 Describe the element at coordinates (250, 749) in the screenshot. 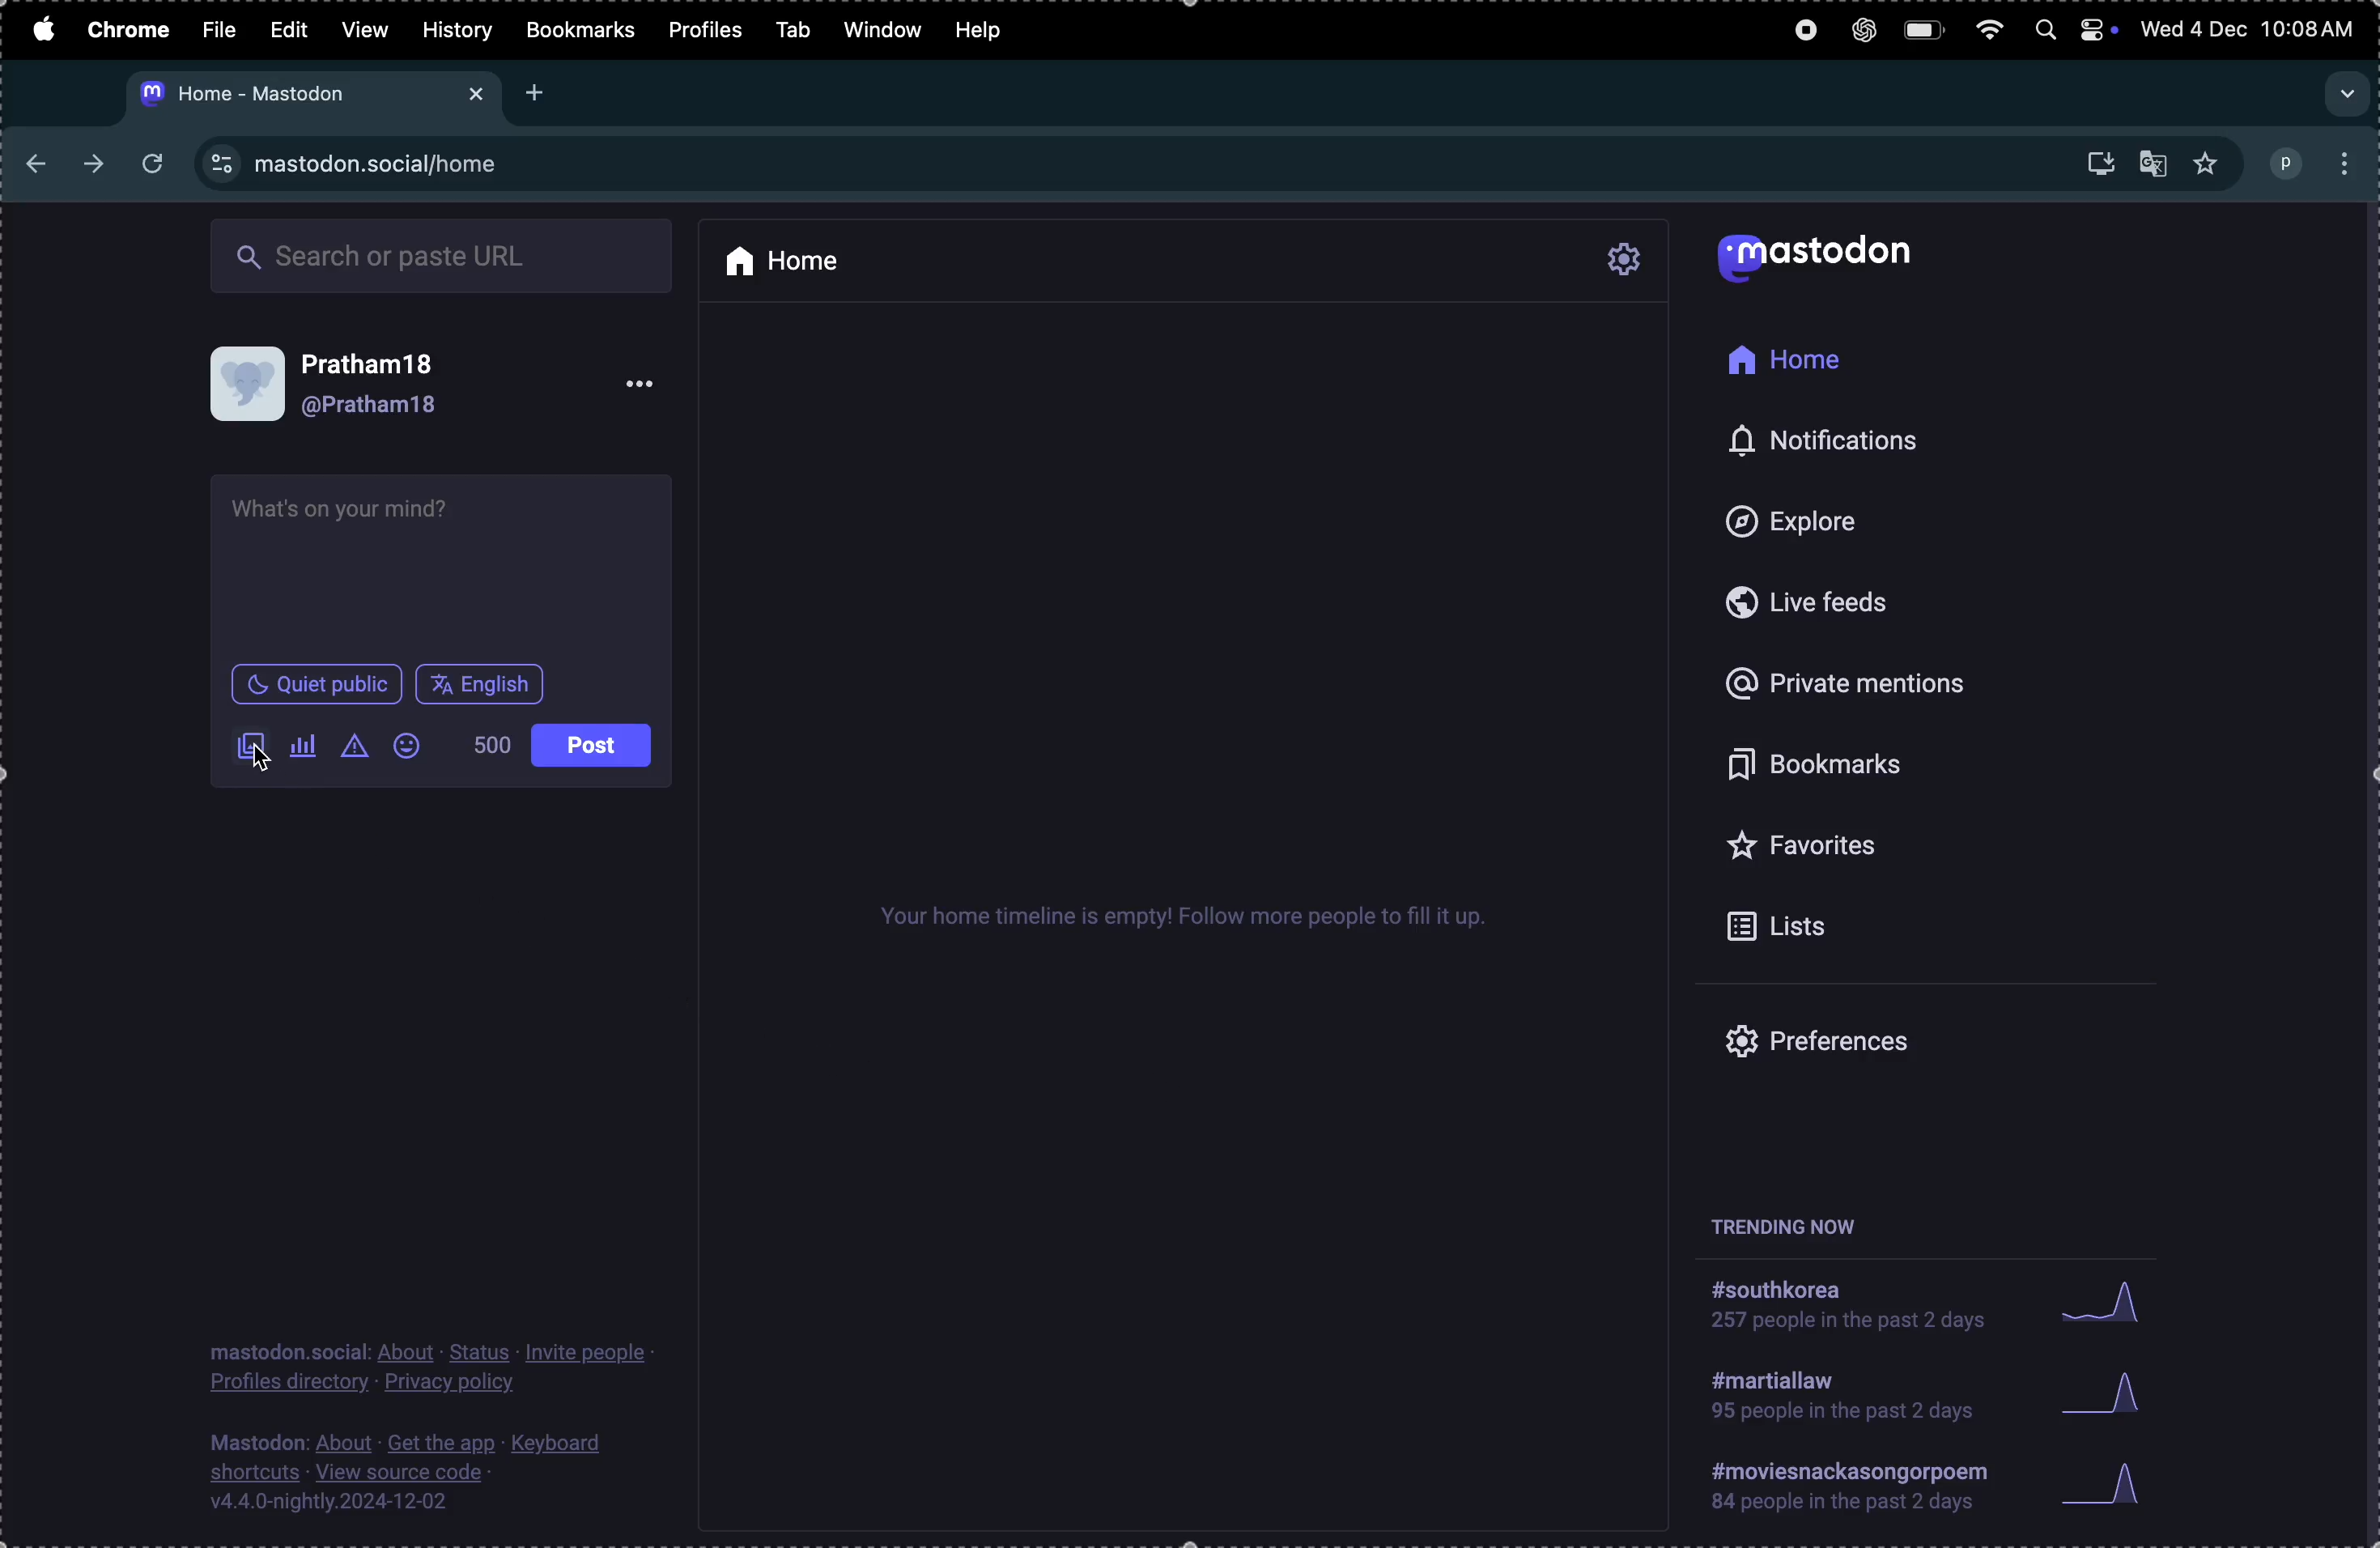

I see `Images` at that location.